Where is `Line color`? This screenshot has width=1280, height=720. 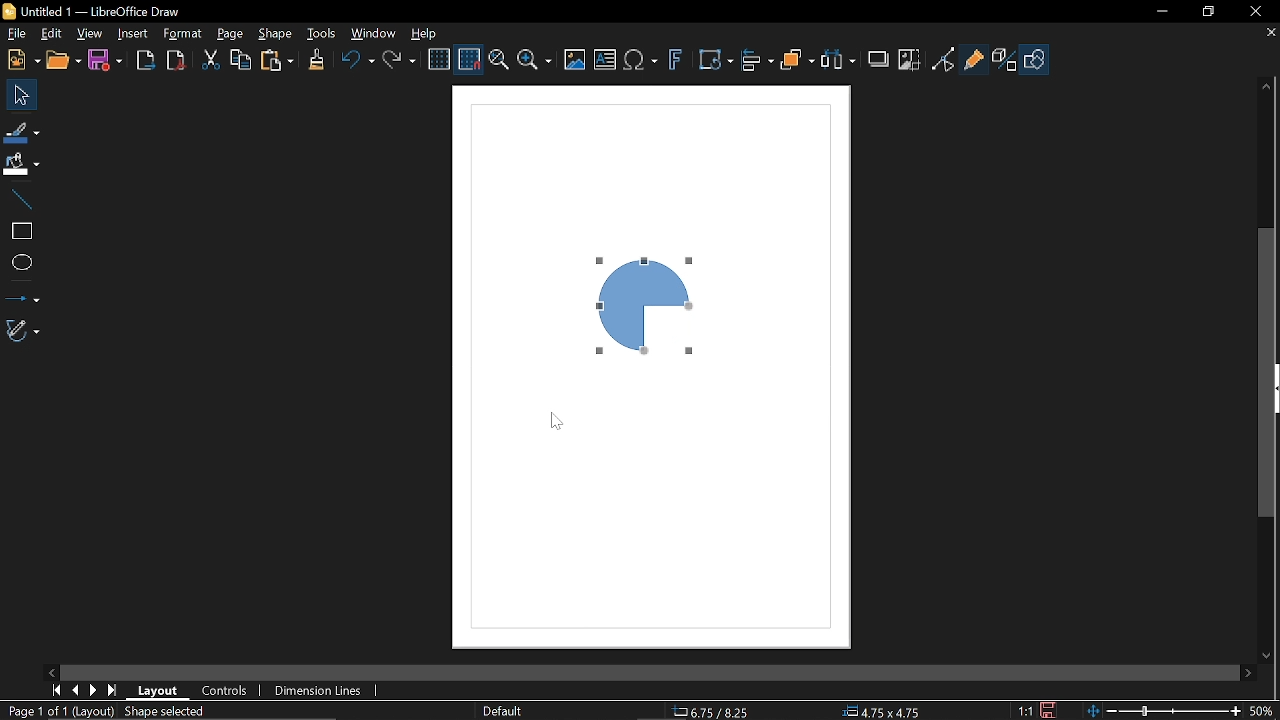
Line color is located at coordinates (22, 131).